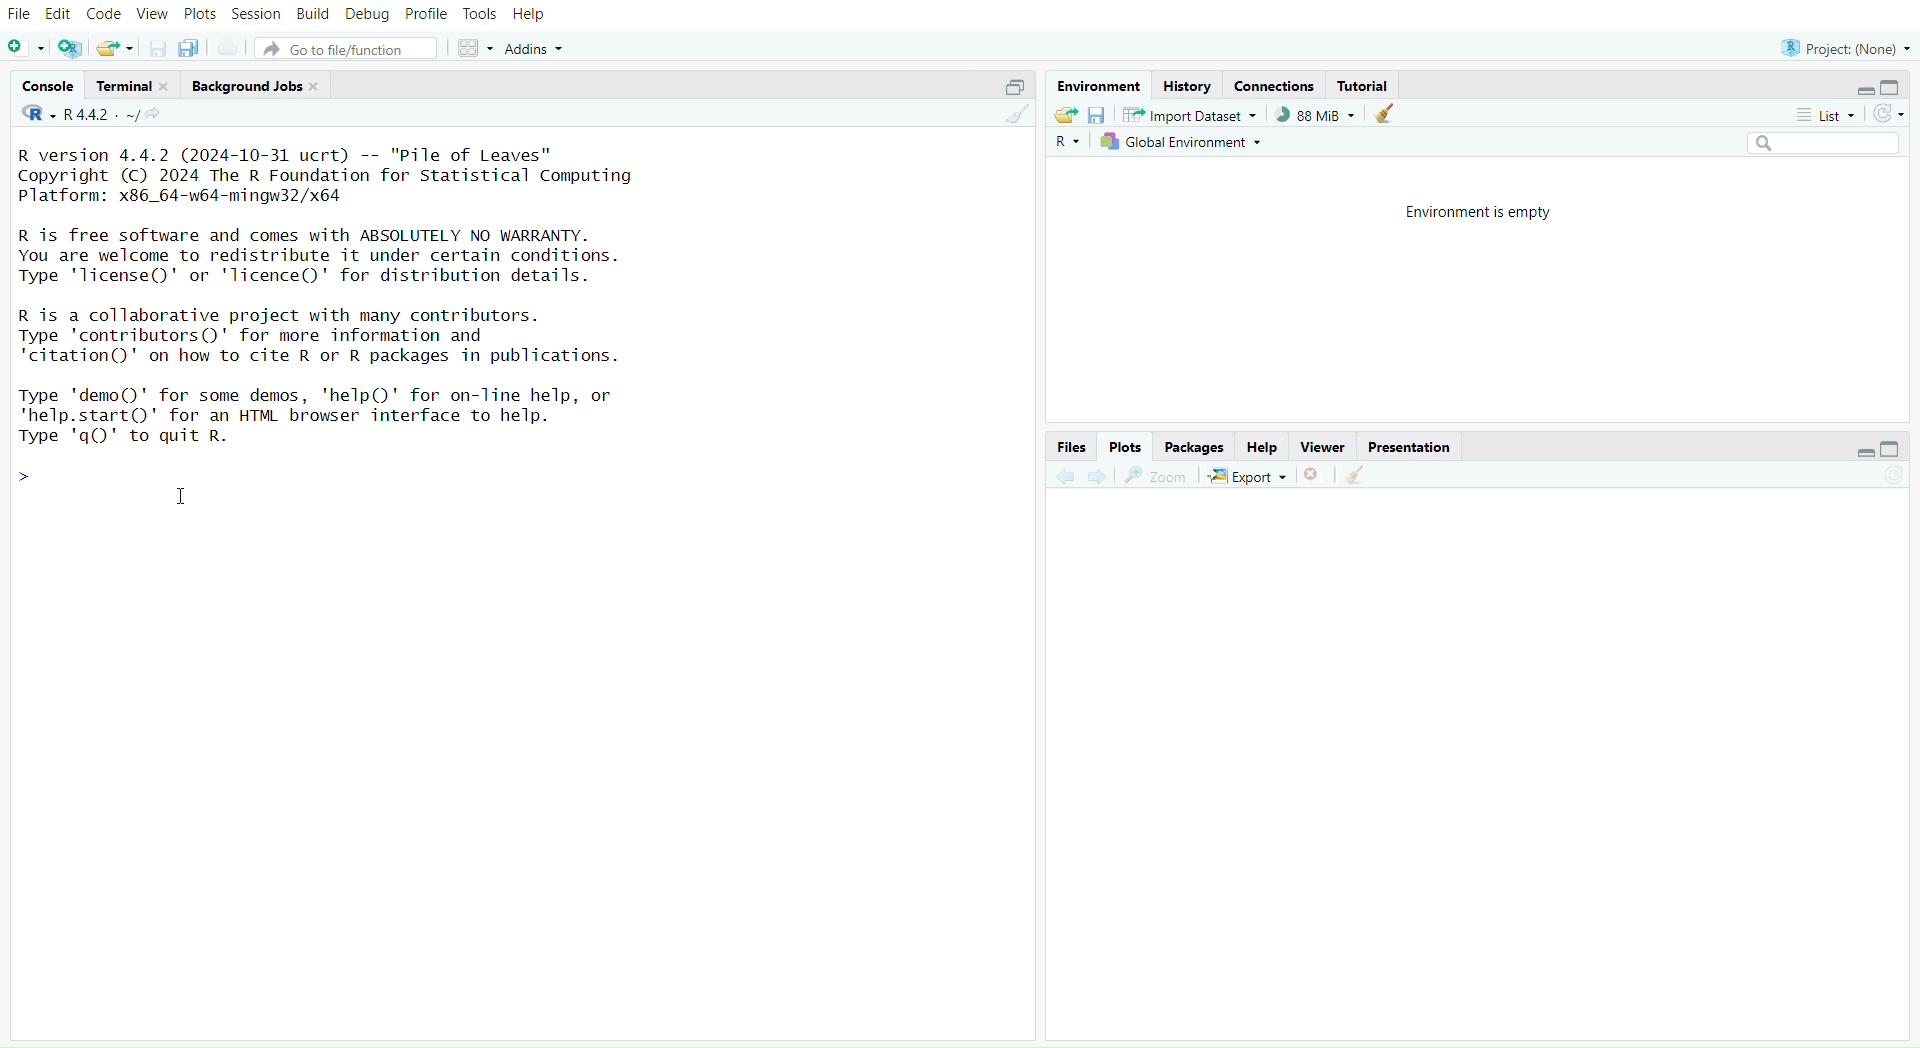 This screenshot has height=1048, width=1920. What do you see at coordinates (1100, 478) in the screenshot?
I see `forward` at bounding box center [1100, 478].